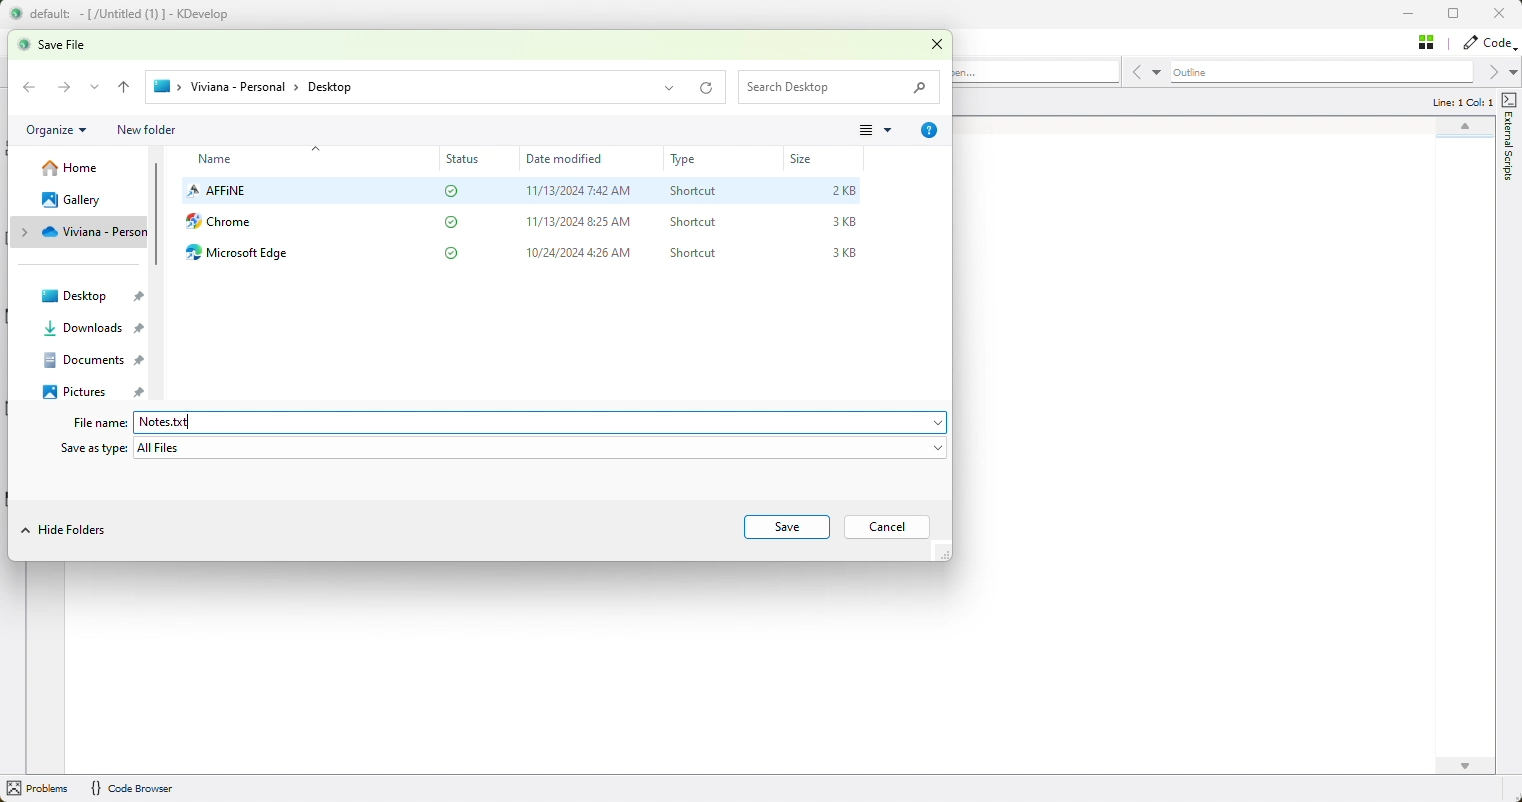 Image resolution: width=1522 pixels, height=802 pixels. Describe the element at coordinates (942, 45) in the screenshot. I see `close` at that location.